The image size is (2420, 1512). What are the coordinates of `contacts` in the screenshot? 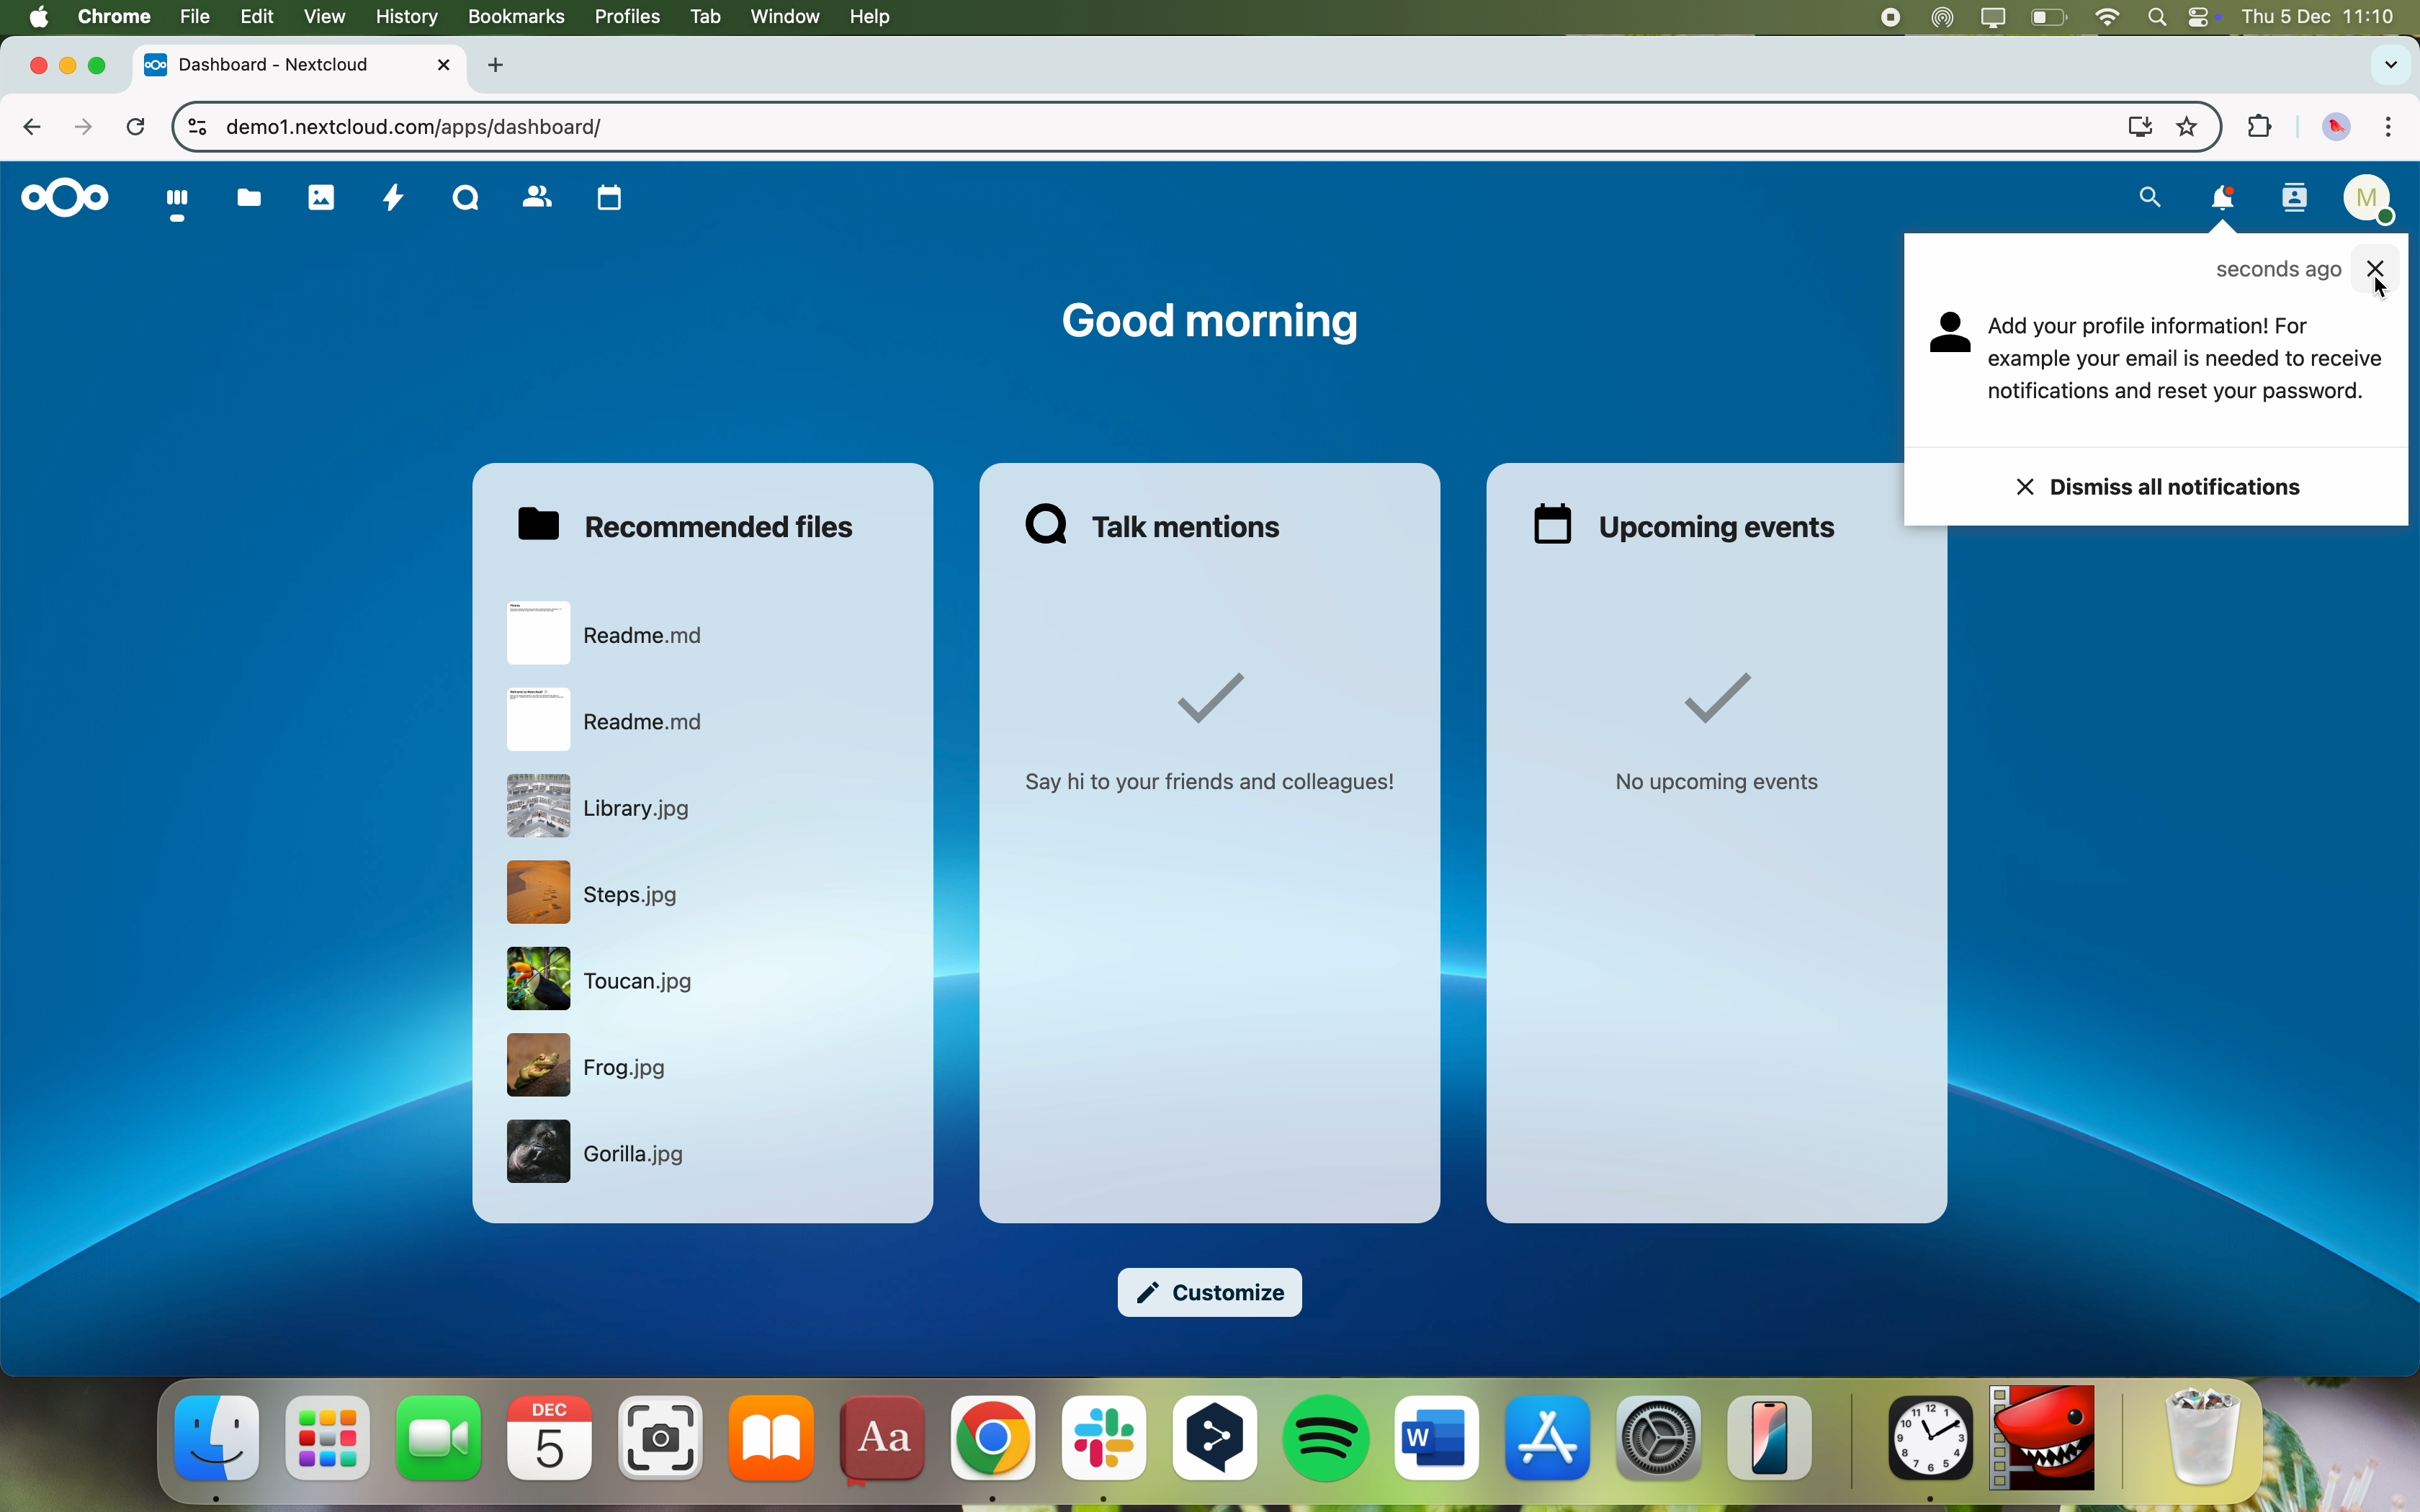 It's located at (2294, 201).